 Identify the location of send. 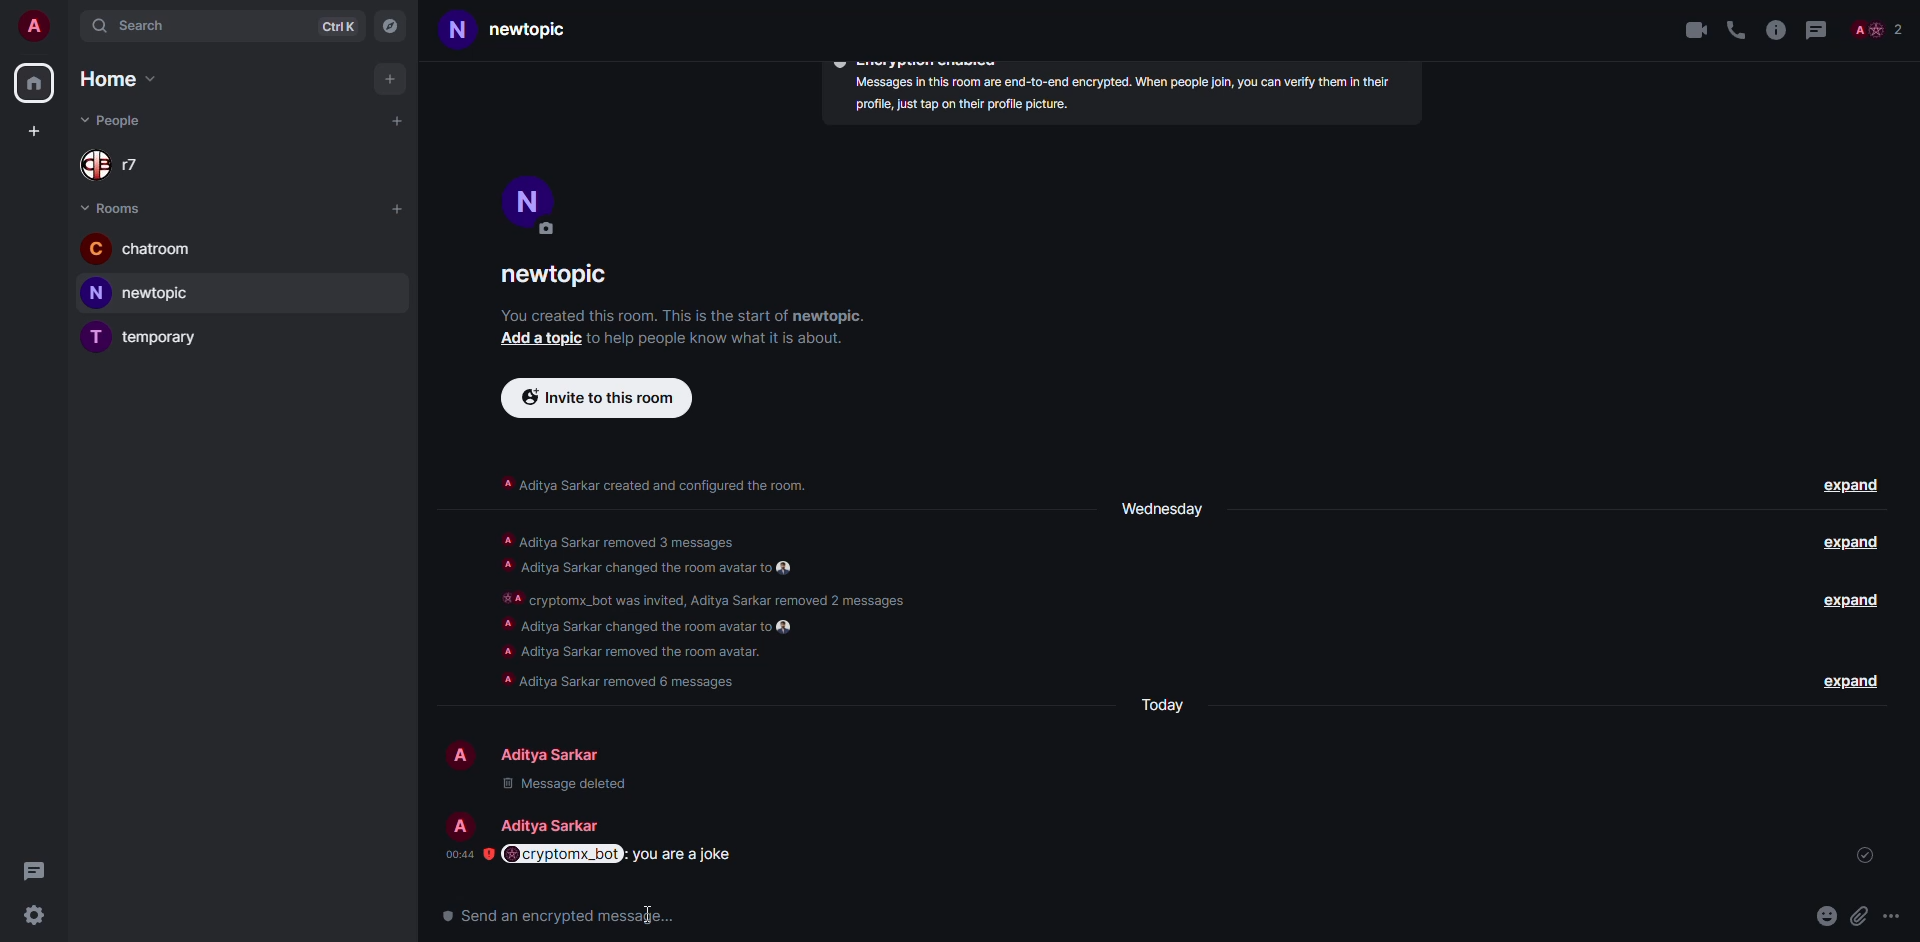
(1894, 914).